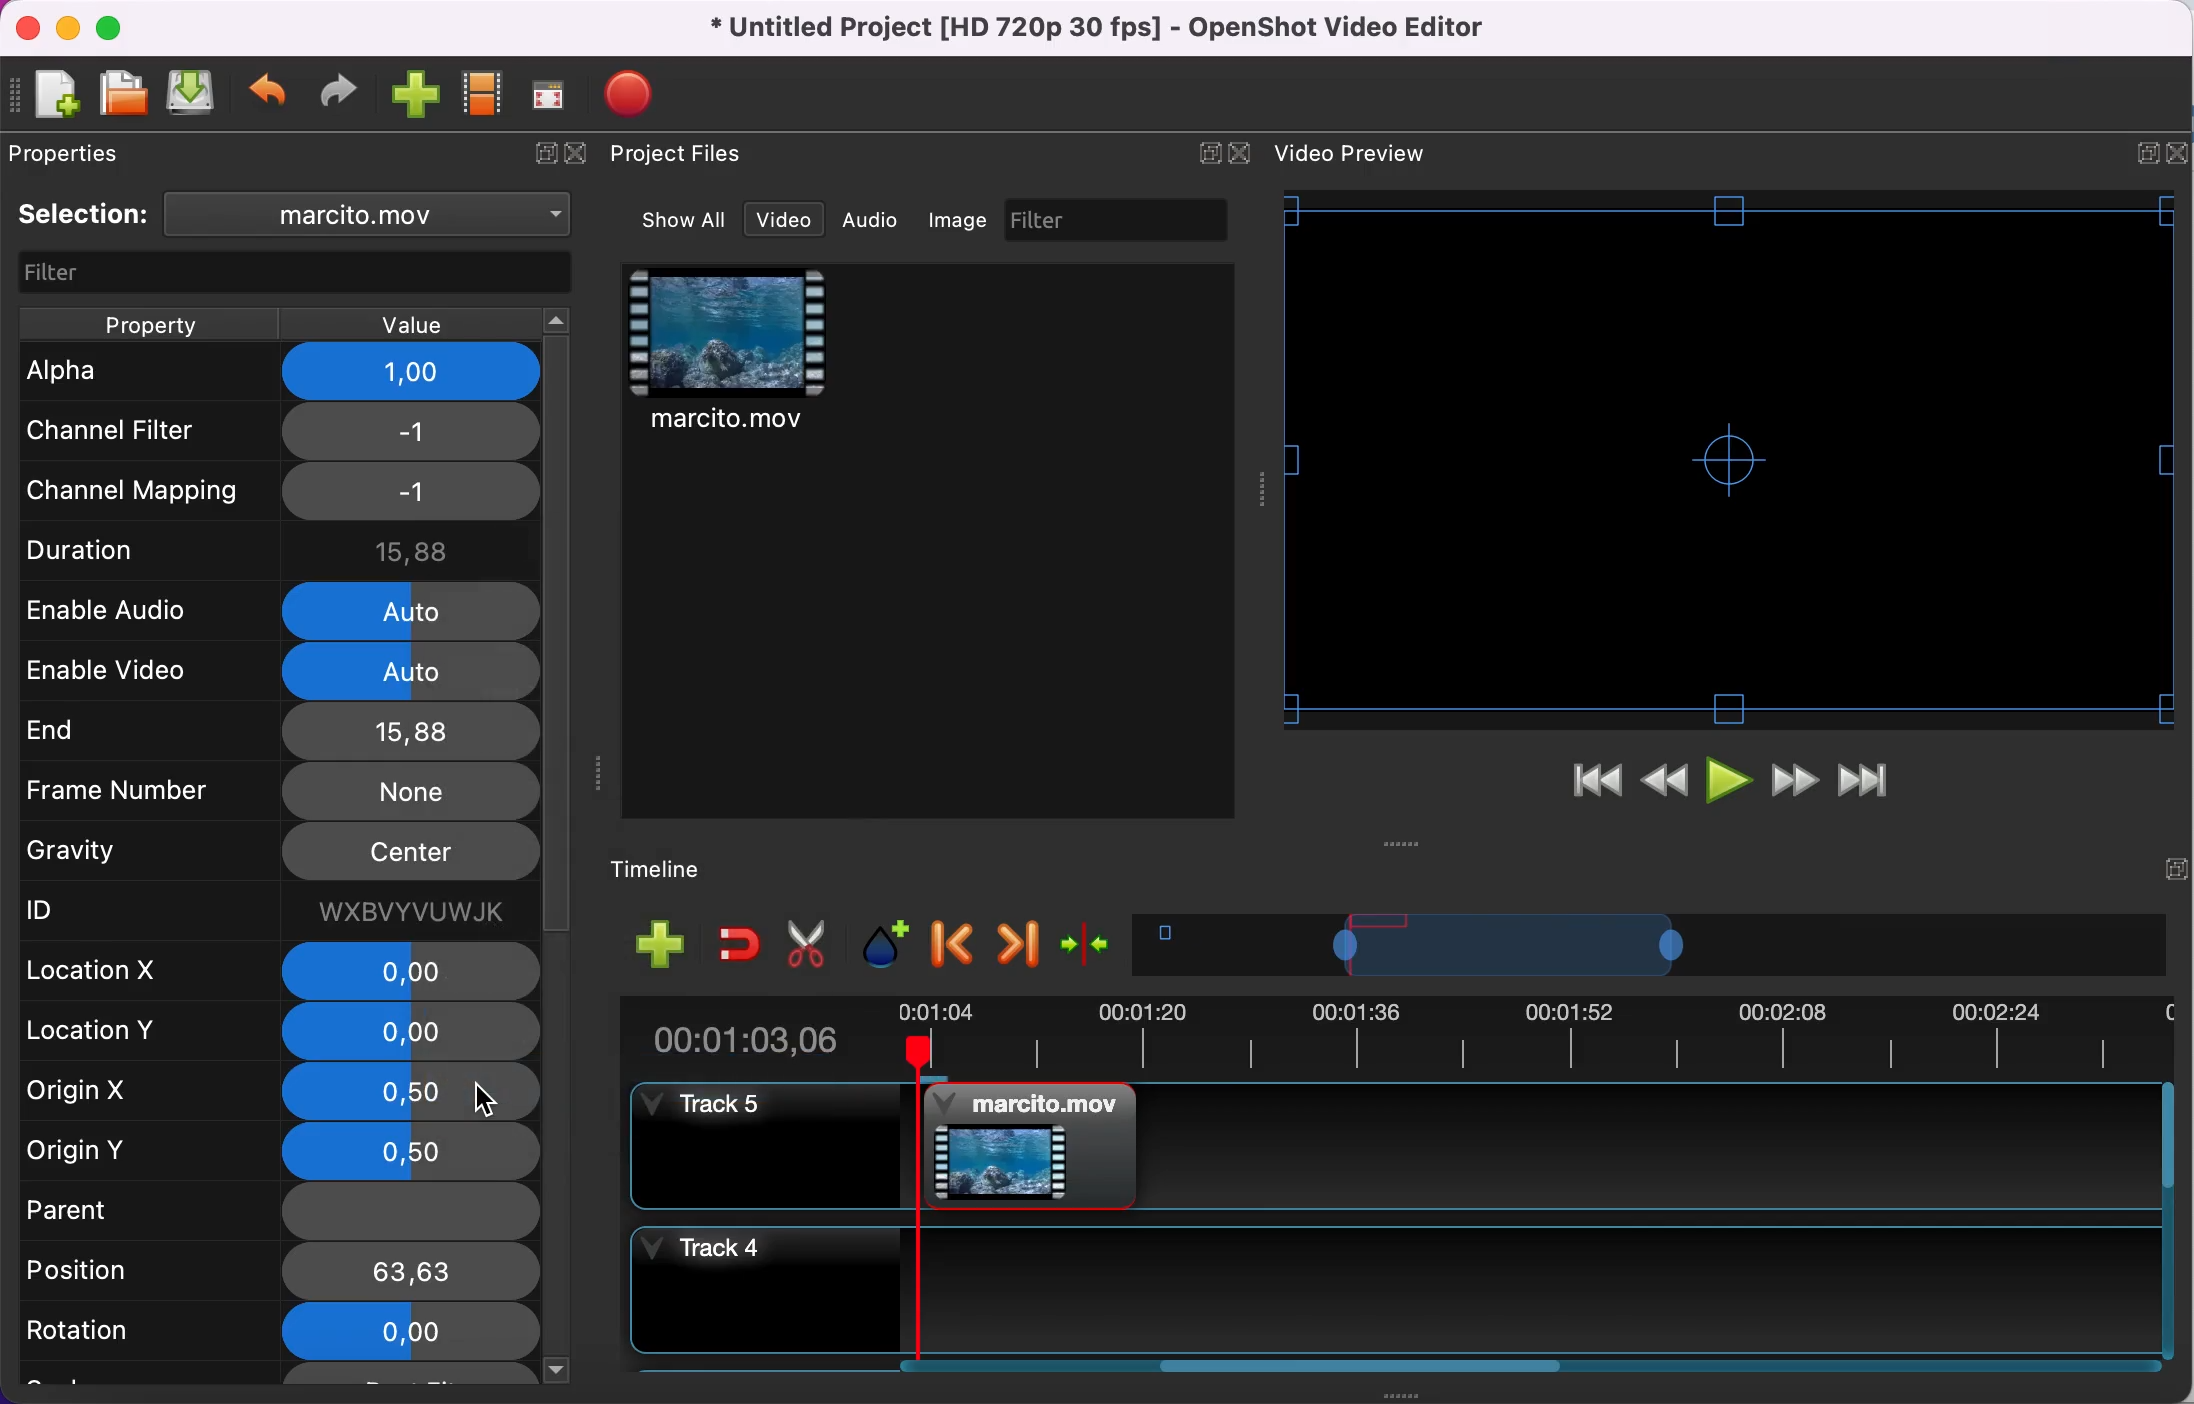 This screenshot has height=1404, width=2194. What do you see at coordinates (1729, 459) in the screenshot?
I see `Video preview` at bounding box center [1729, 459].